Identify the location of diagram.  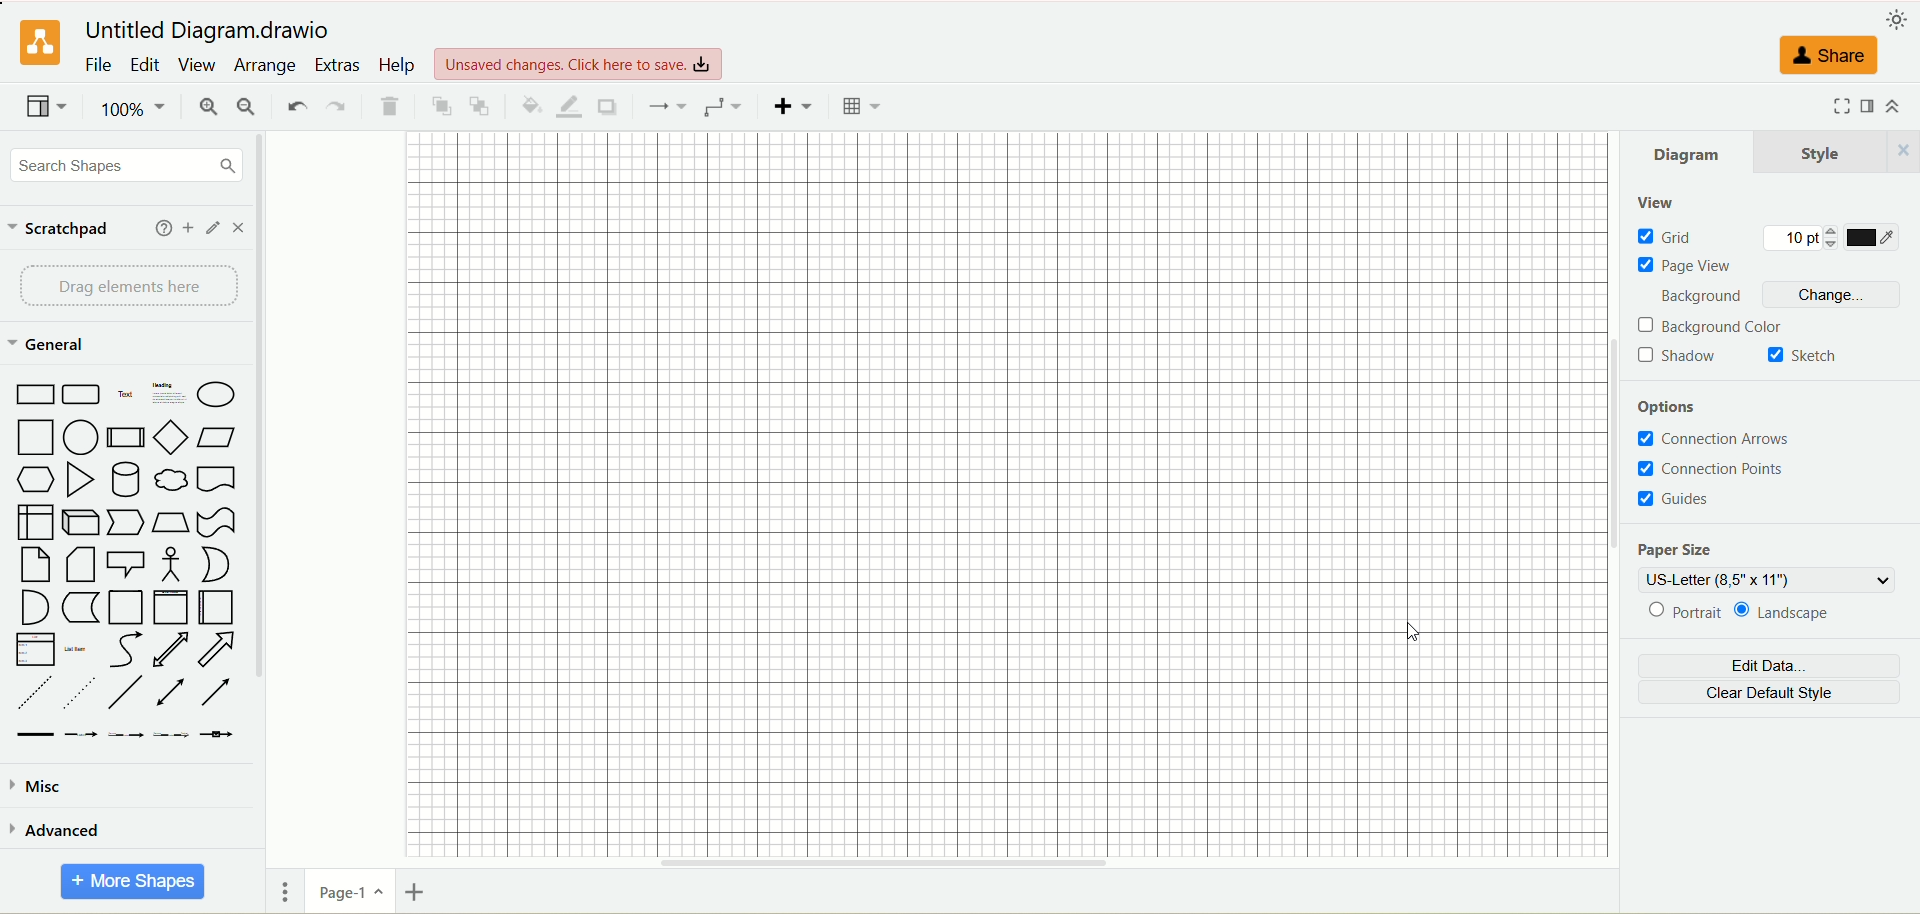
(1685, 151).